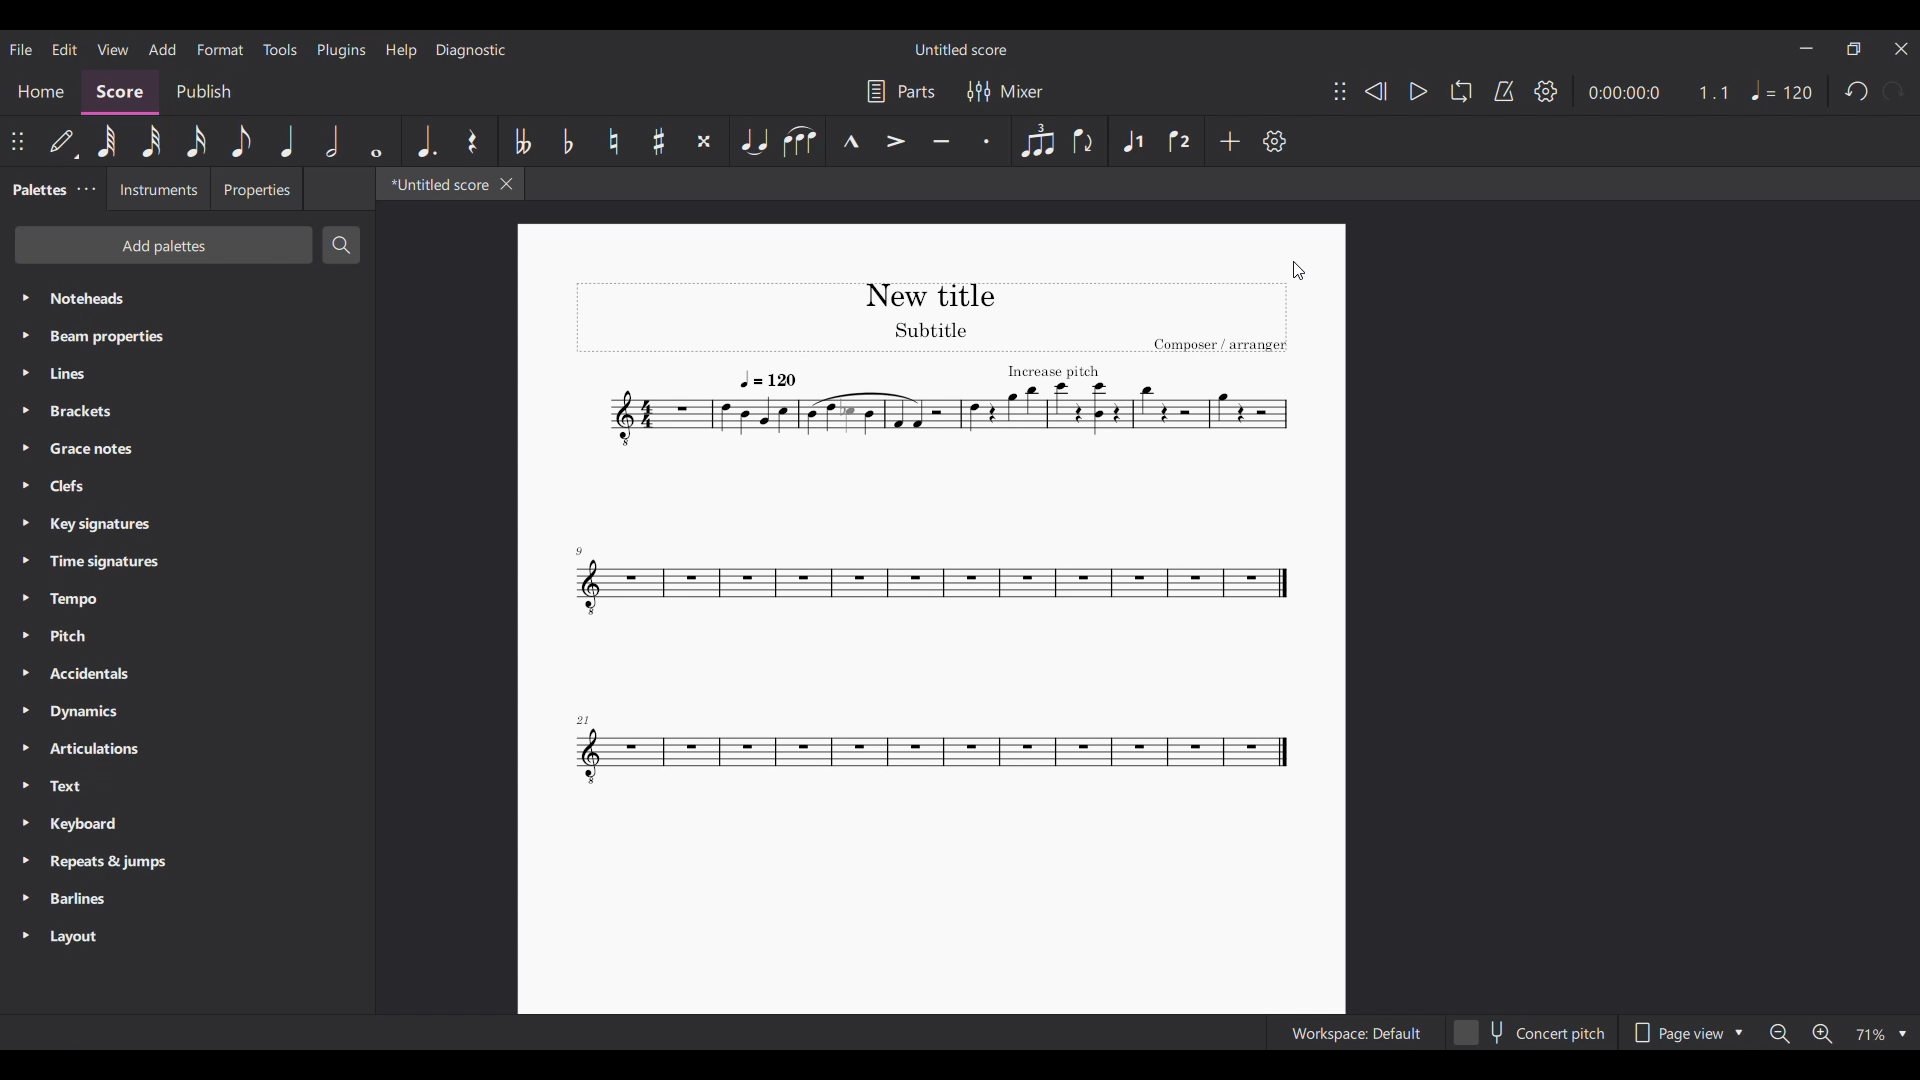 The width and height of the screenshot is (1920, 1080). I want to click on Tempo, so click(187, 599).